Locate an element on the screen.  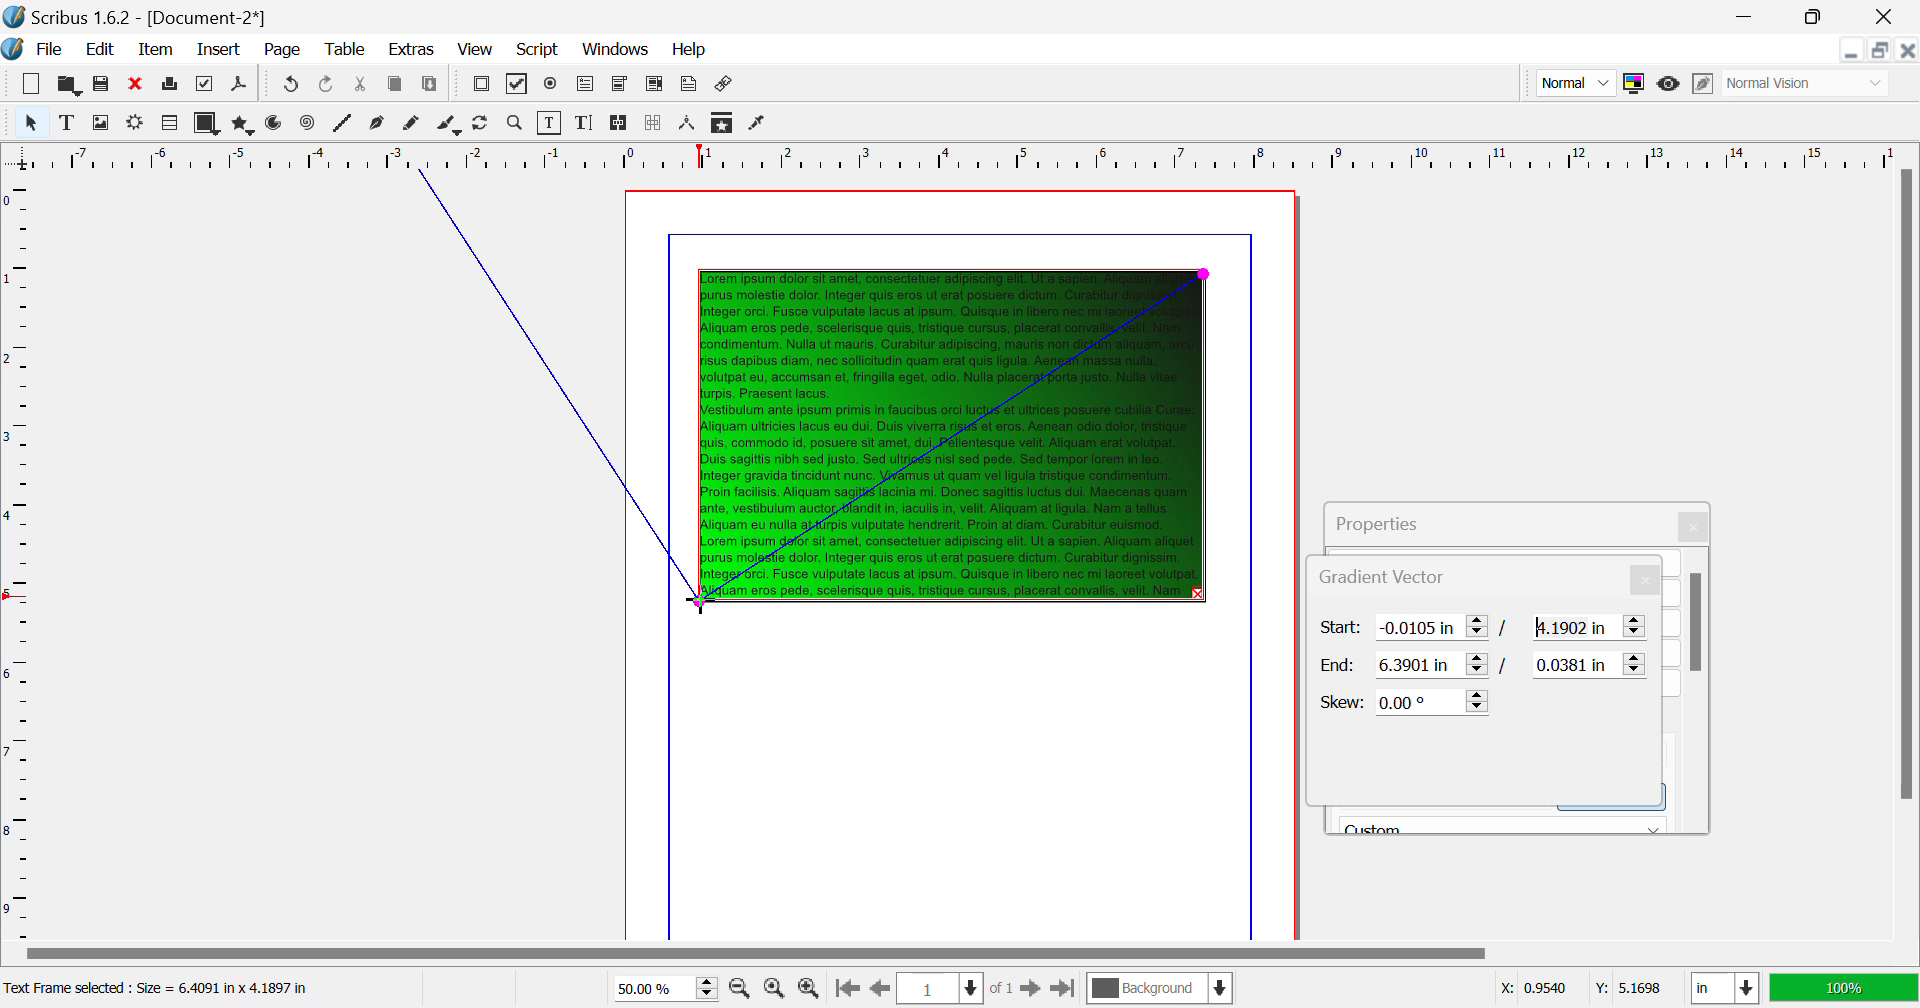
Gradient Applied is located at coordinates (956, 437).